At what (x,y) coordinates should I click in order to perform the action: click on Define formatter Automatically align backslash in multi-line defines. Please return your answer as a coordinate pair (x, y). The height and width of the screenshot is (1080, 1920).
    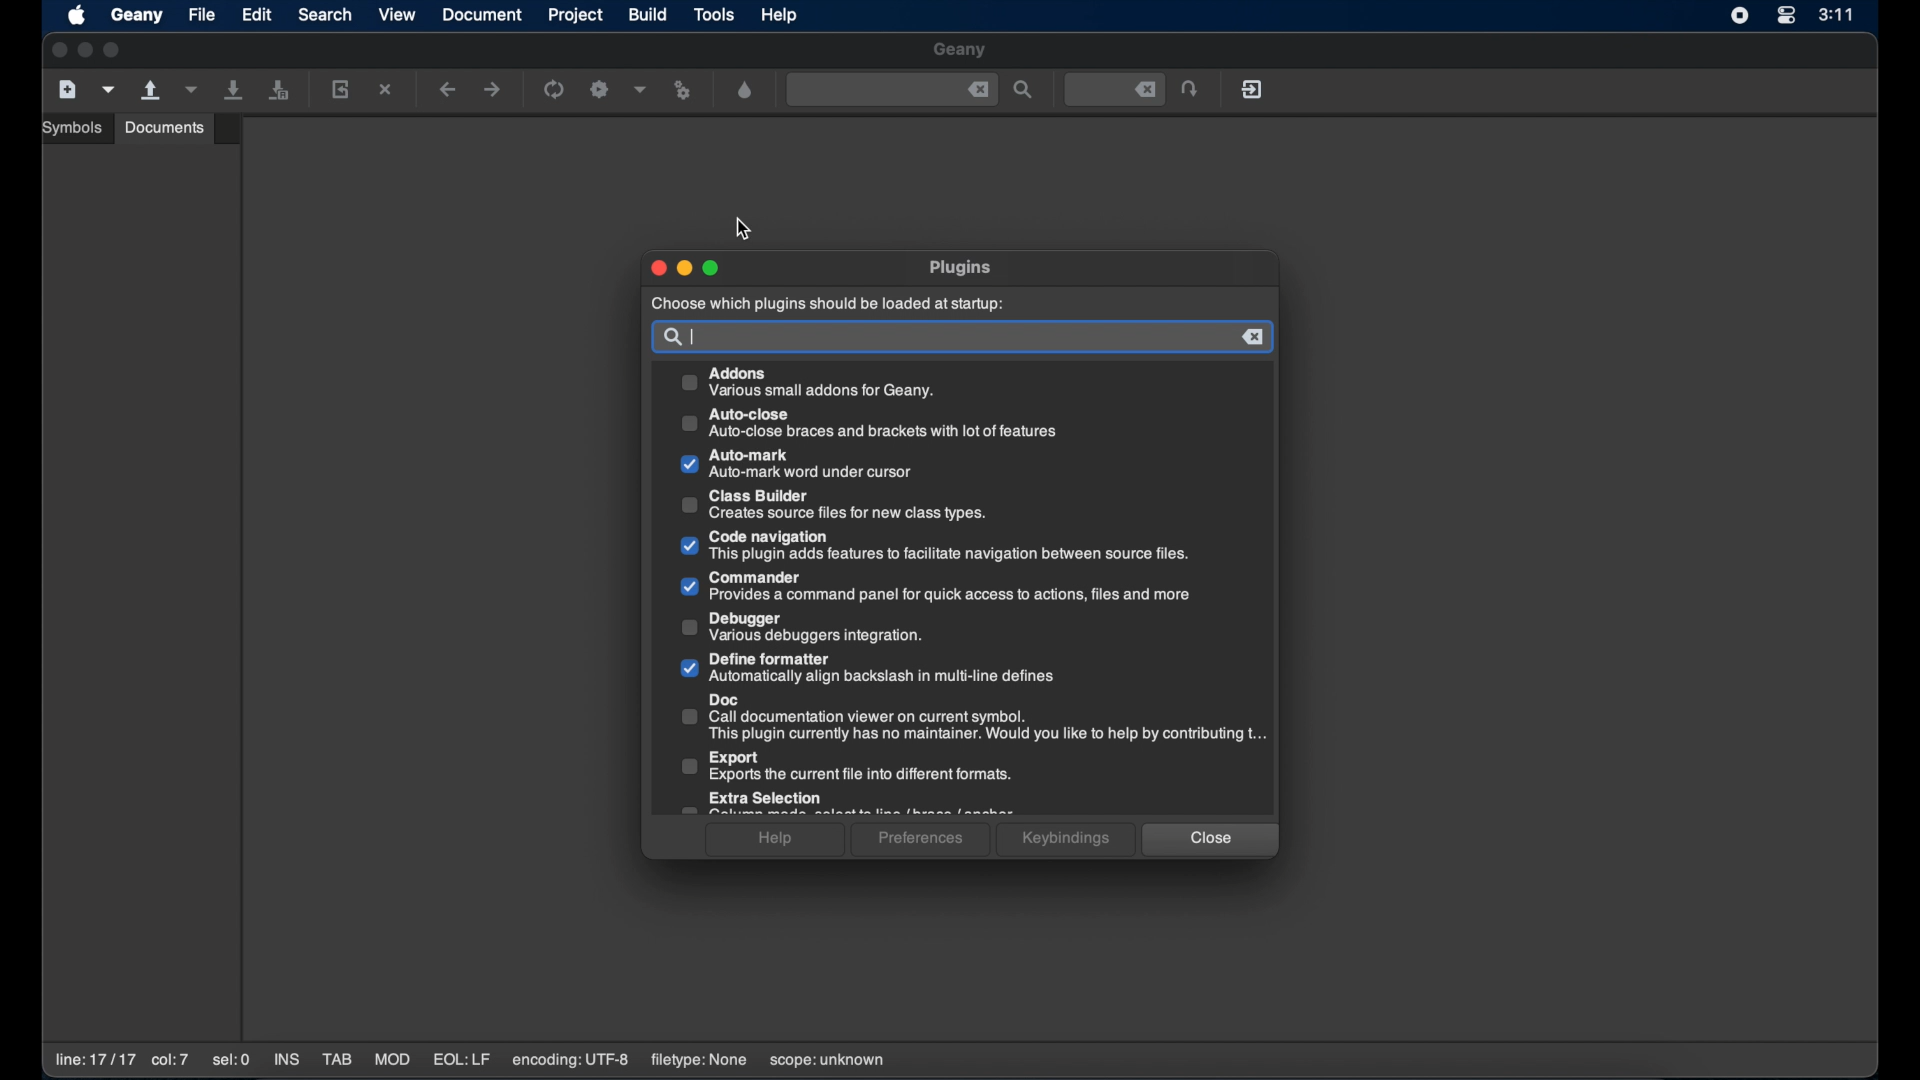
    Looking at the image, I should click on (873, 665).